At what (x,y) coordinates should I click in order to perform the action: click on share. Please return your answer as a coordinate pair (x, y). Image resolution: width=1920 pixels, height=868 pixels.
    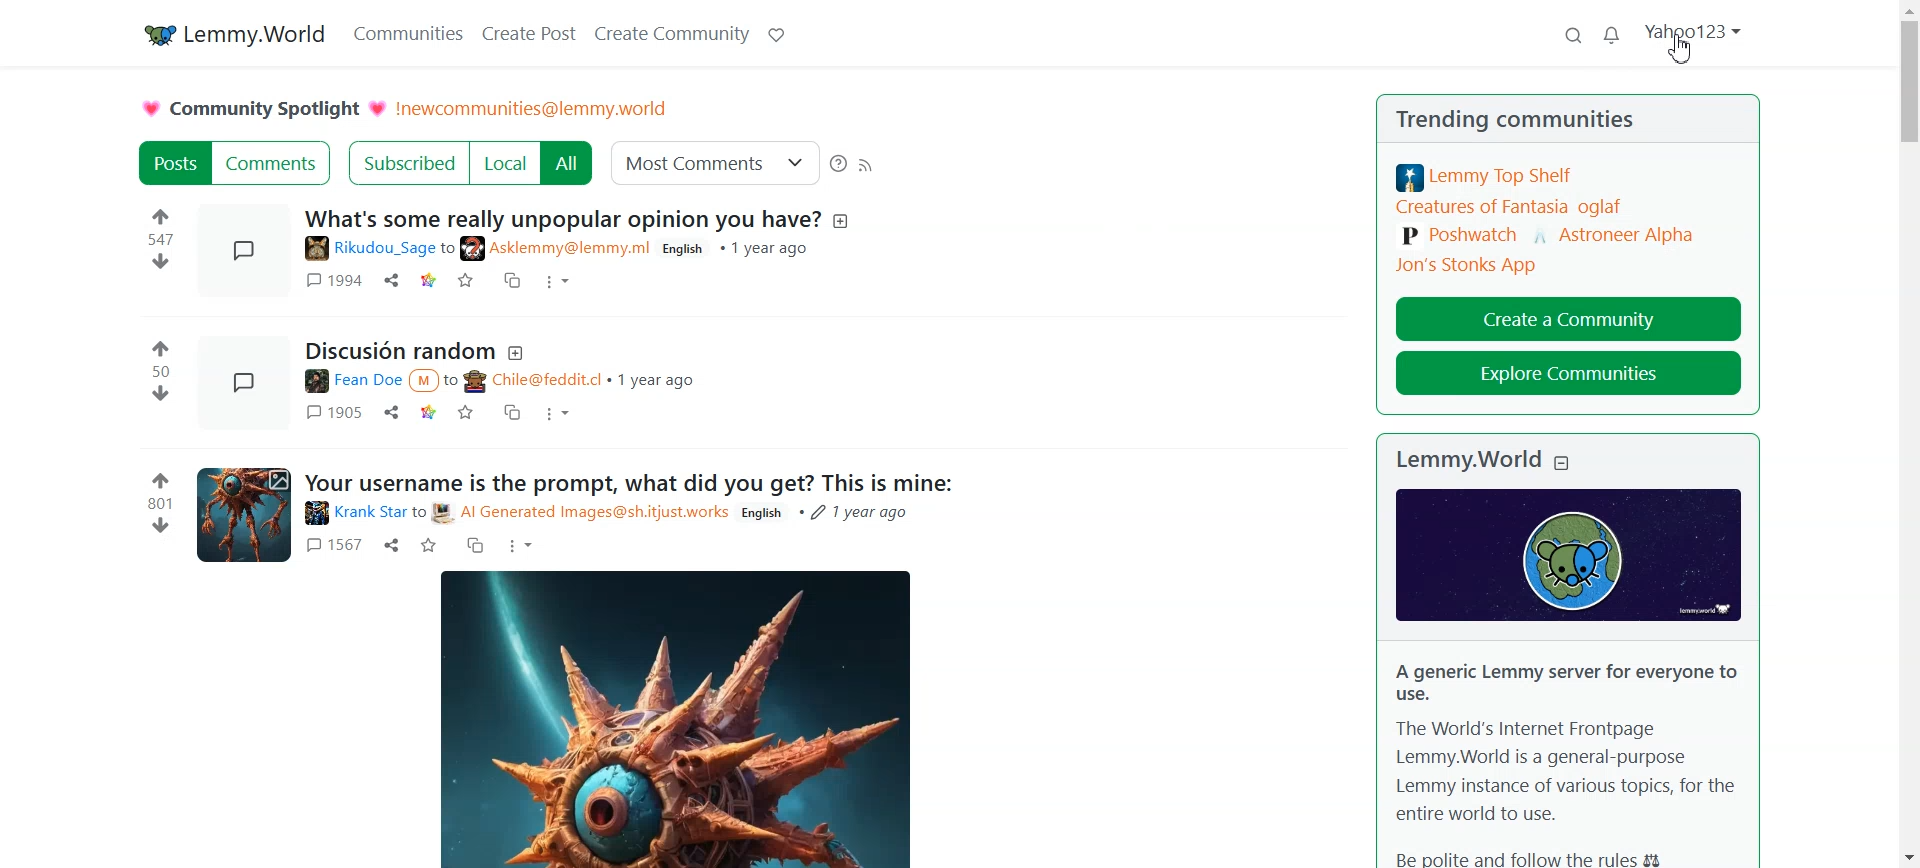
    Looking at the image, I should click on (393, 545).